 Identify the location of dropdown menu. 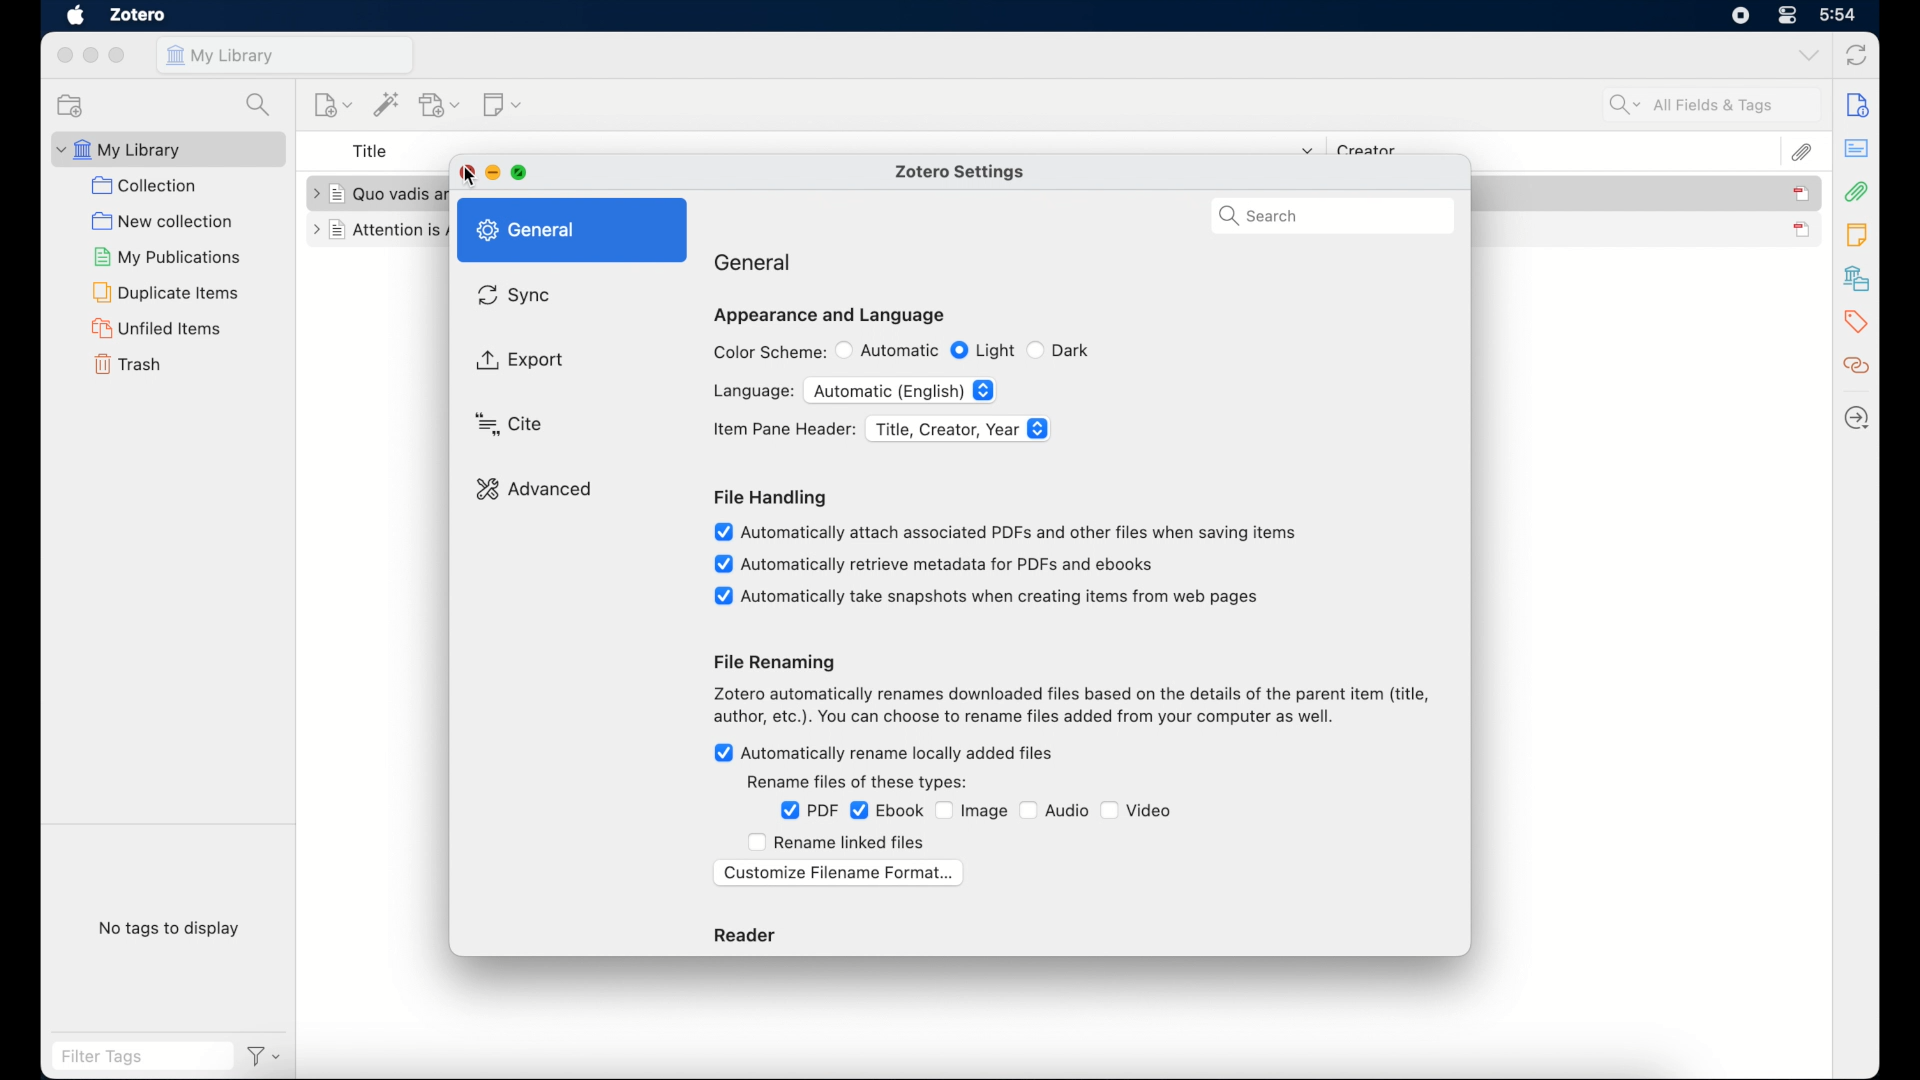
(1807, 57).